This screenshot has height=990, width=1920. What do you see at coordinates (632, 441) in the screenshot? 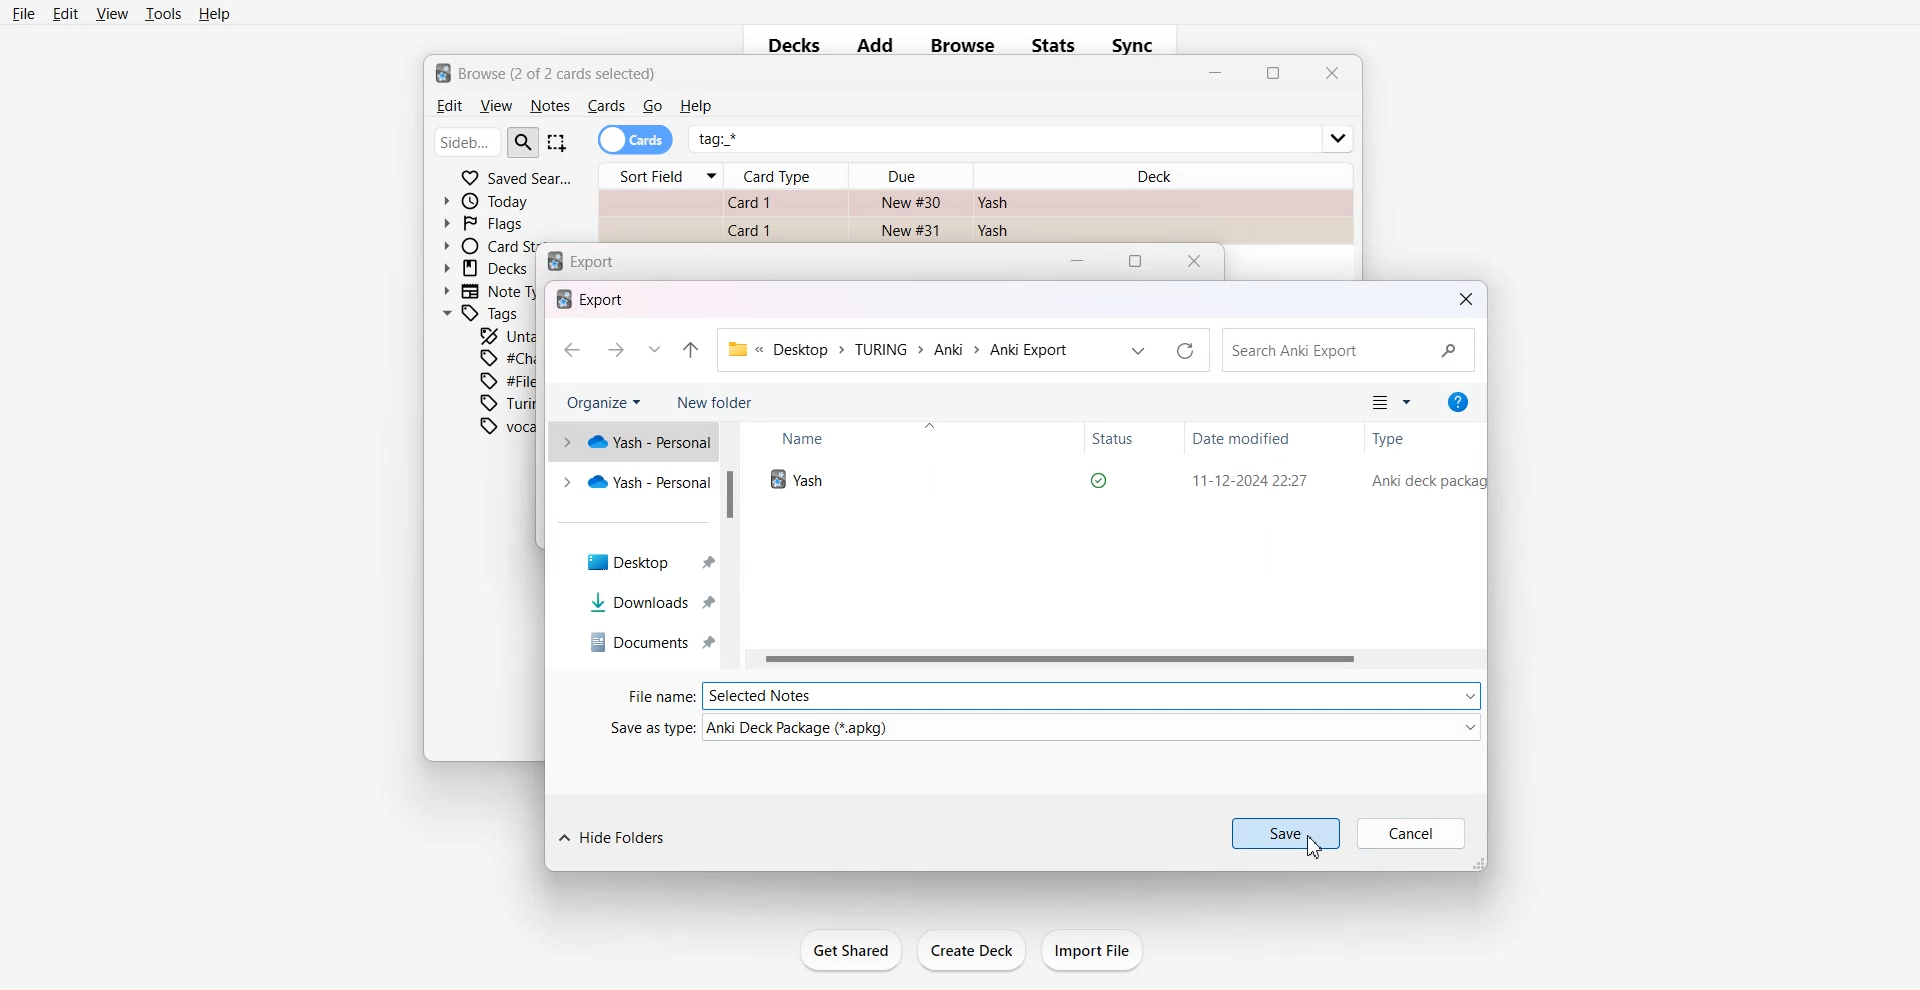
I see `One Drive` at bounding box center [632, 441].